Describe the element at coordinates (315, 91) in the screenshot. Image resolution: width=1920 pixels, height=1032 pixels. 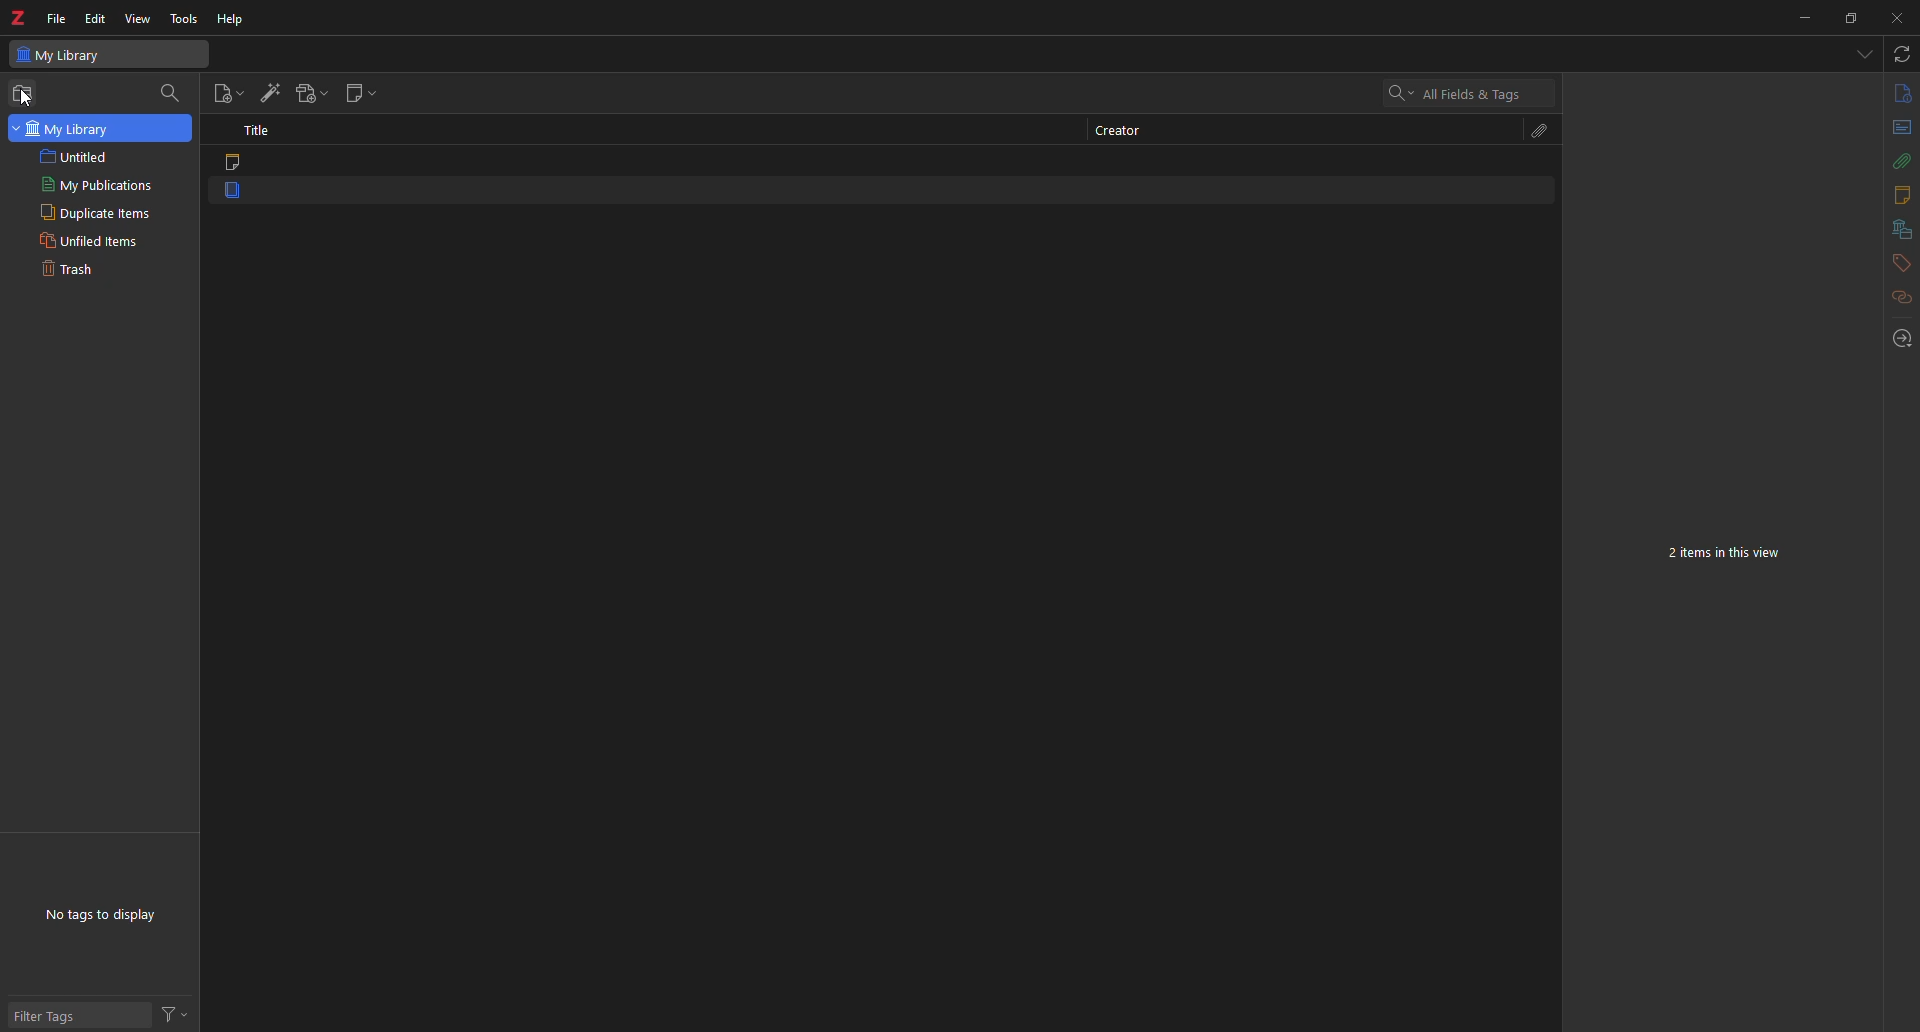
I see `add attachment` at that location.